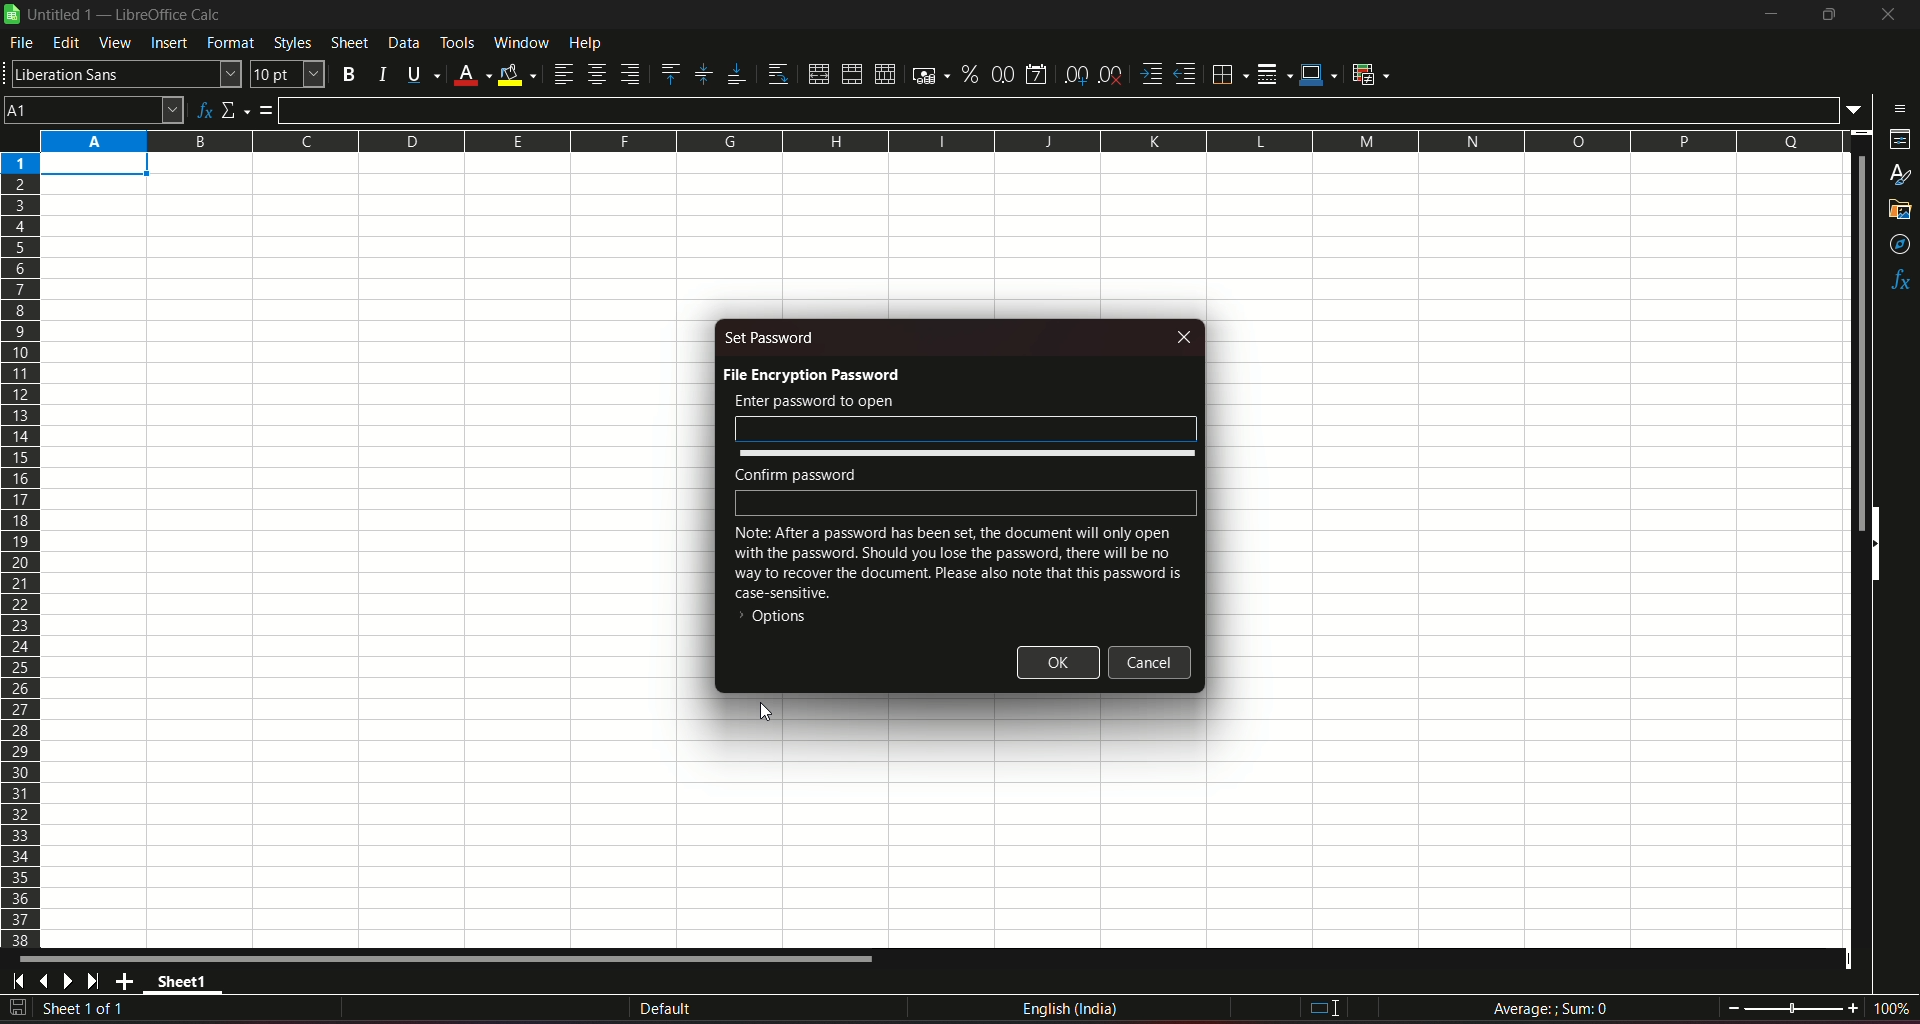  I want to click on select function, so click(236, 108).